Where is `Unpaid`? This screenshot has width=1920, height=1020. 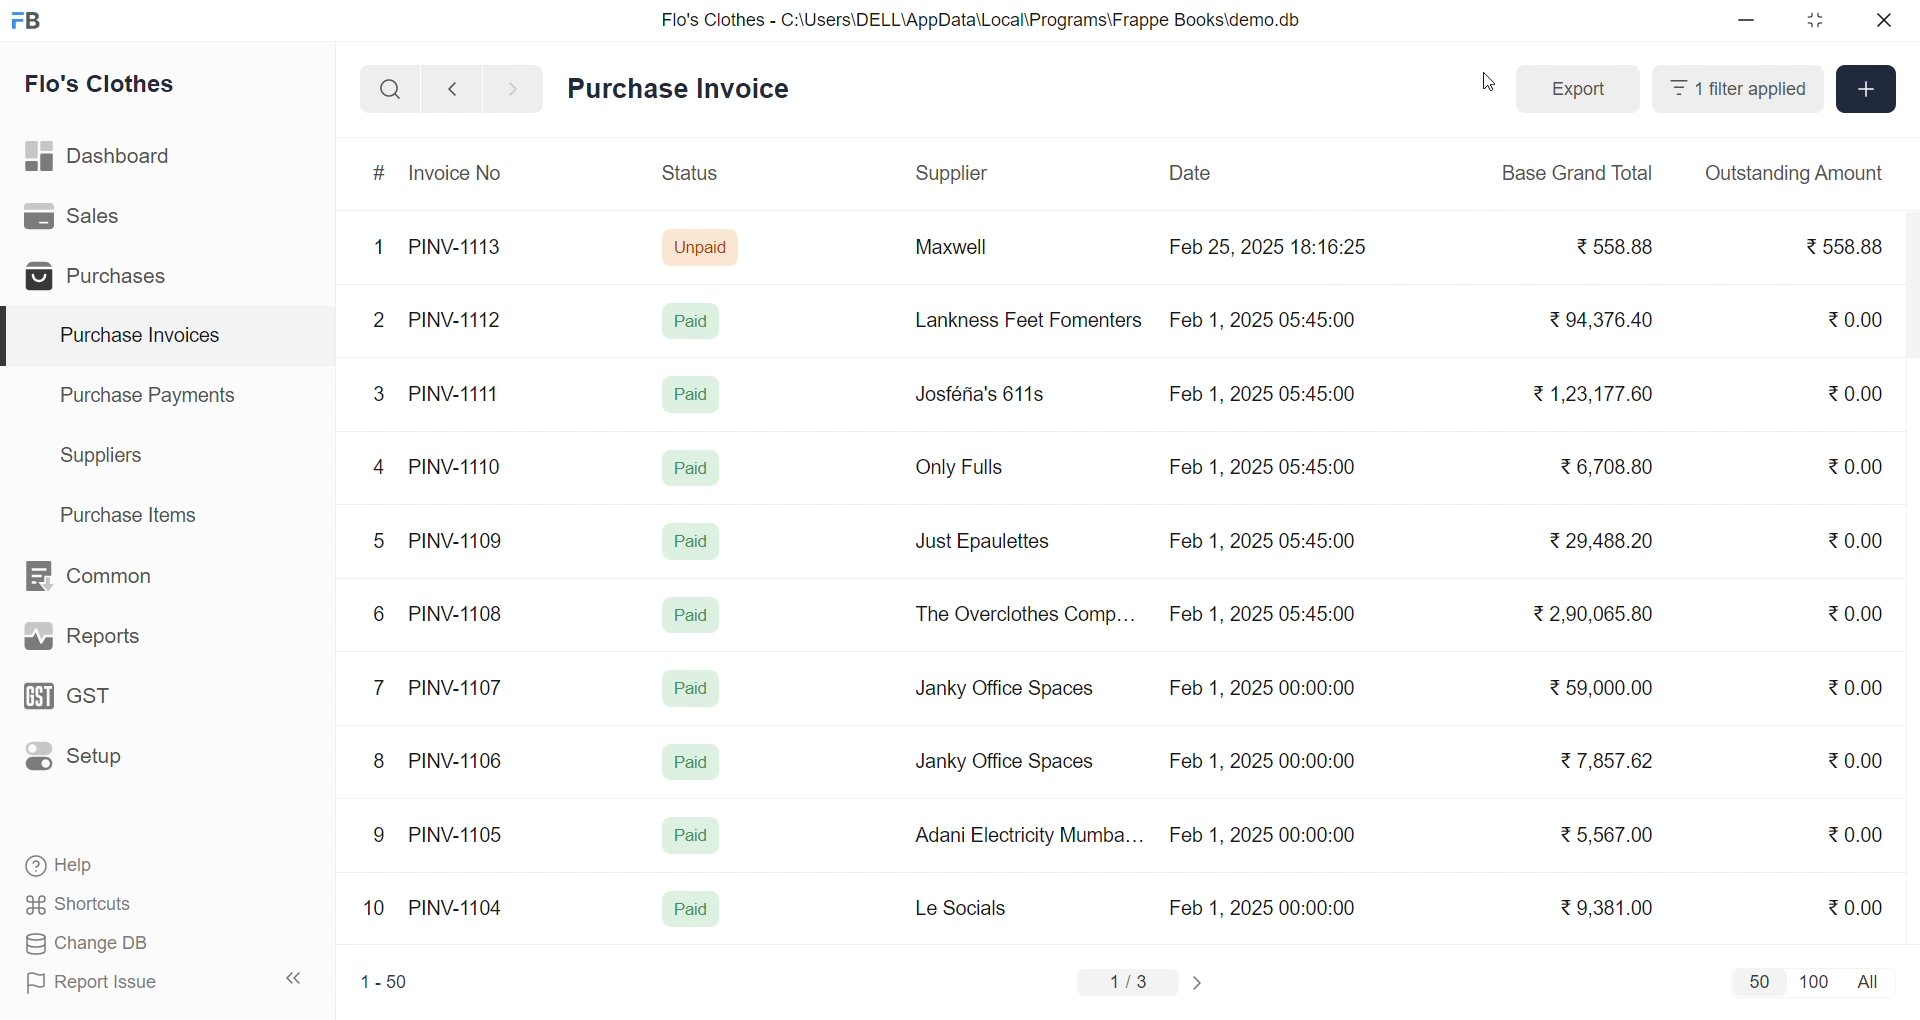 Unpaid is located at coordinates (703, 246).